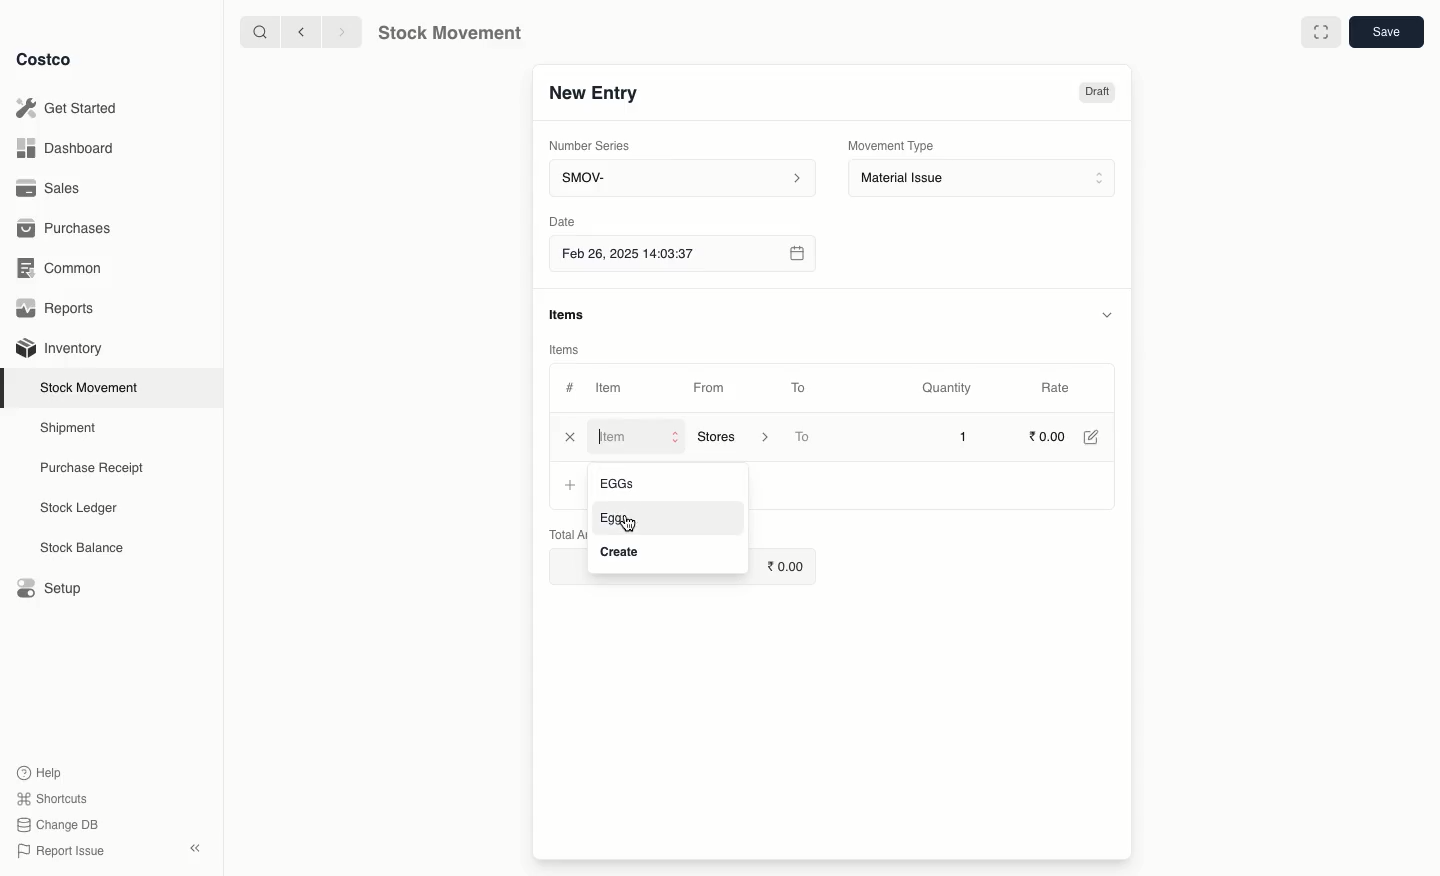  What do you see at coordinates (71, 107) in the screenshot?
I see `Get Started` at bounding box center [71, 107].